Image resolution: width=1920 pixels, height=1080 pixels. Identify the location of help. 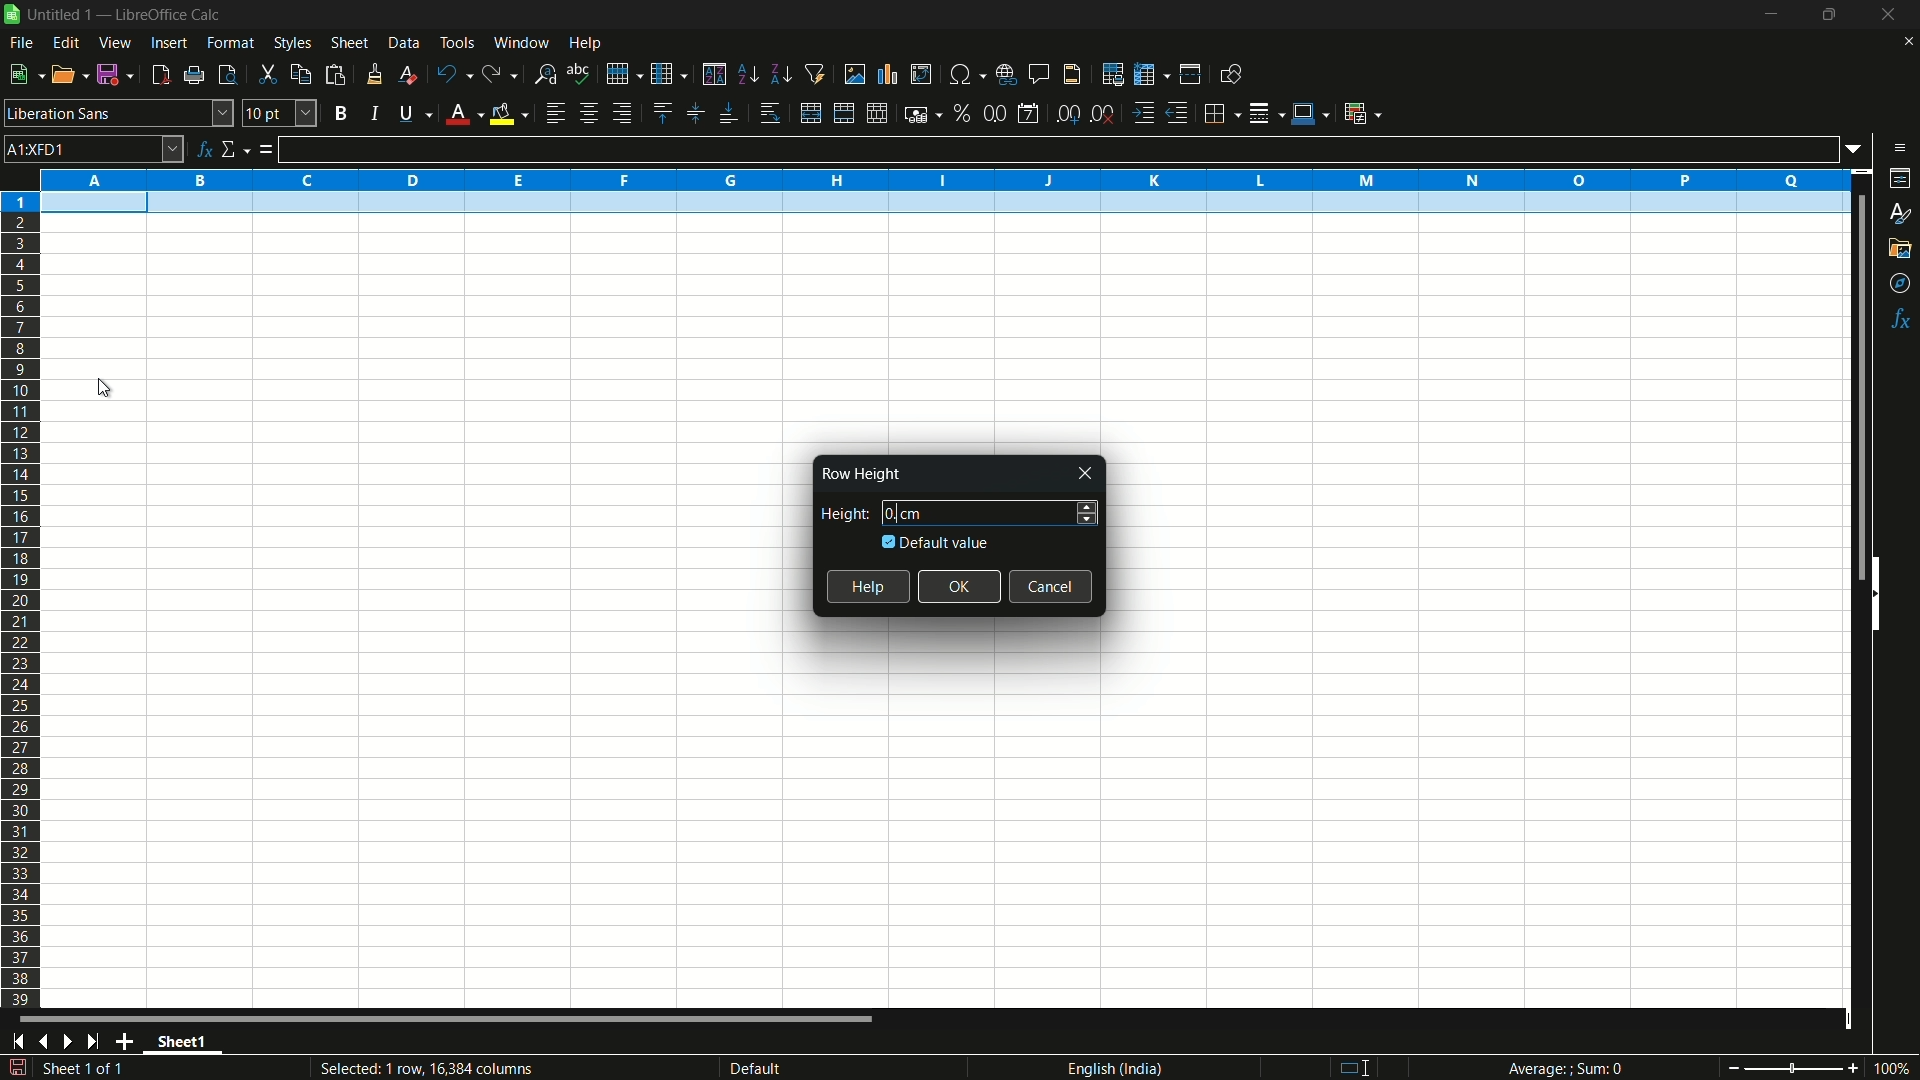
(868, 587).